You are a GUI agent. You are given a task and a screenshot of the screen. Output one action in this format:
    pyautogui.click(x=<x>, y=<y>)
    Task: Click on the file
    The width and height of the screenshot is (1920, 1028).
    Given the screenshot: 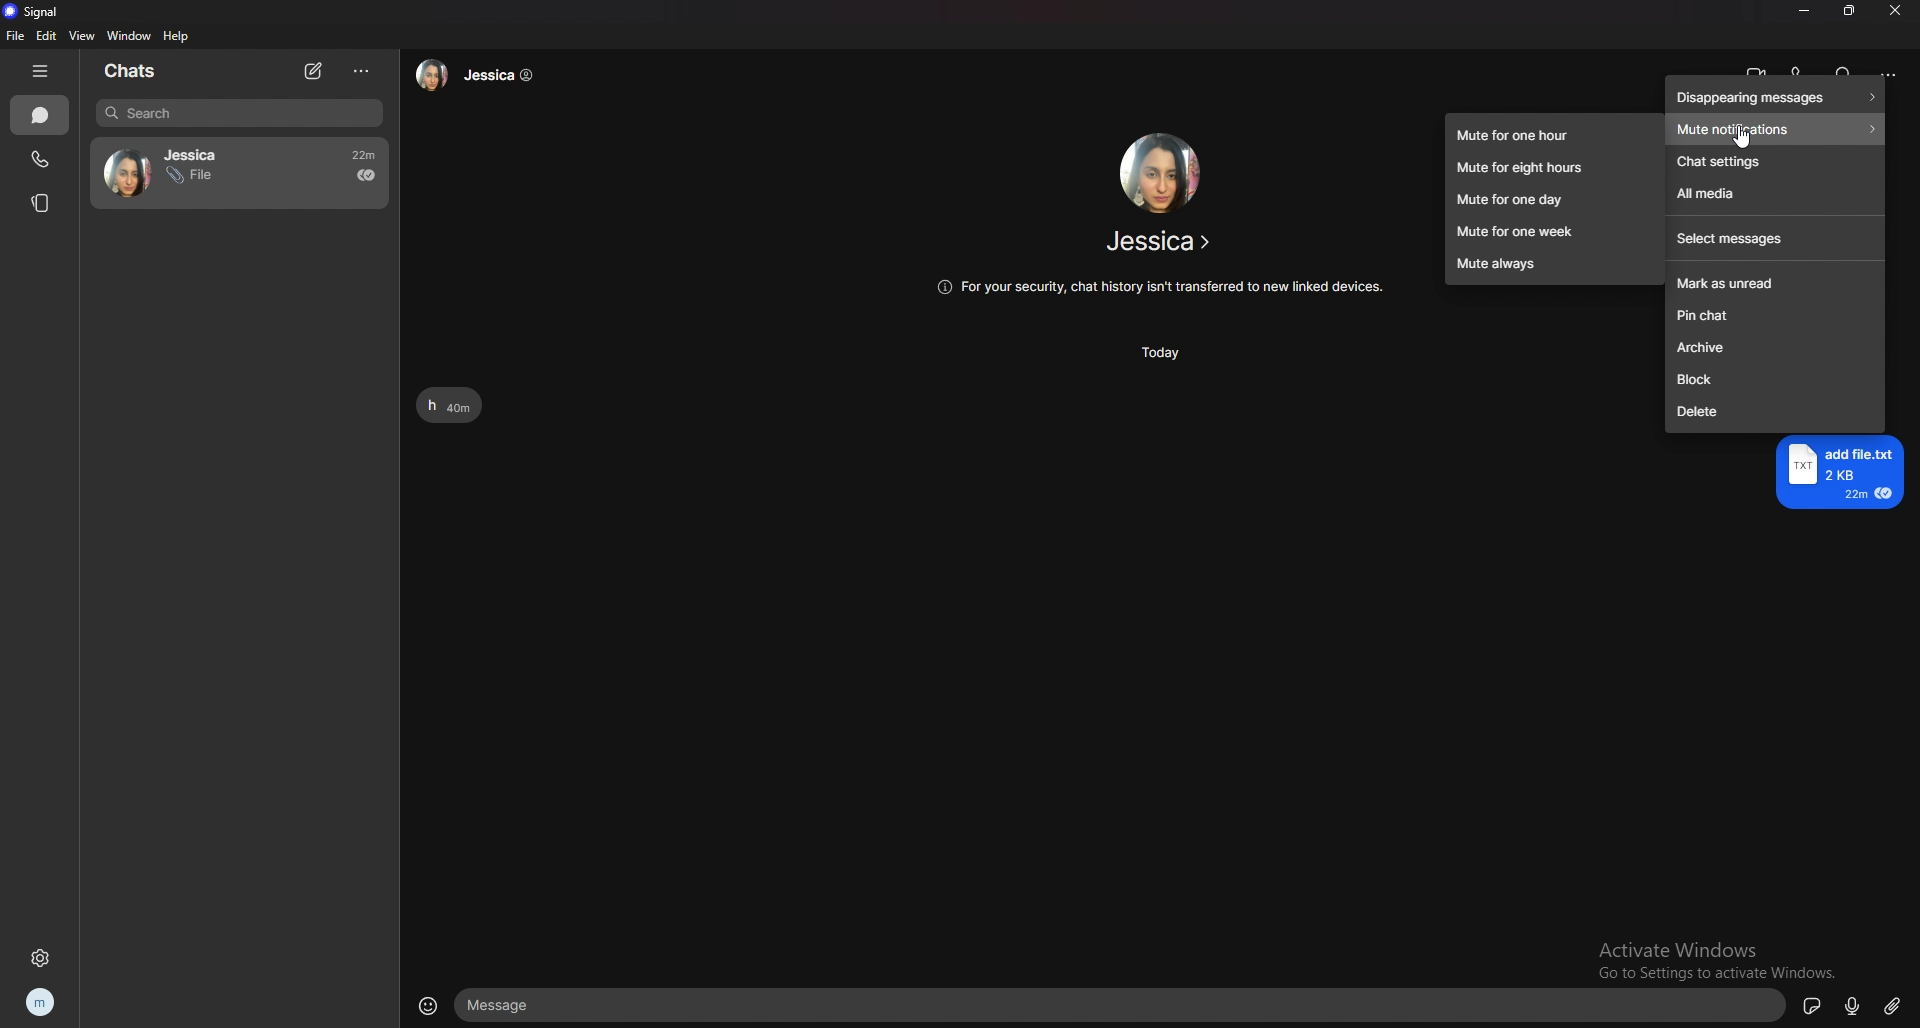 What is the action you would take?
    pyautogui.click(x=16, y=36)
    